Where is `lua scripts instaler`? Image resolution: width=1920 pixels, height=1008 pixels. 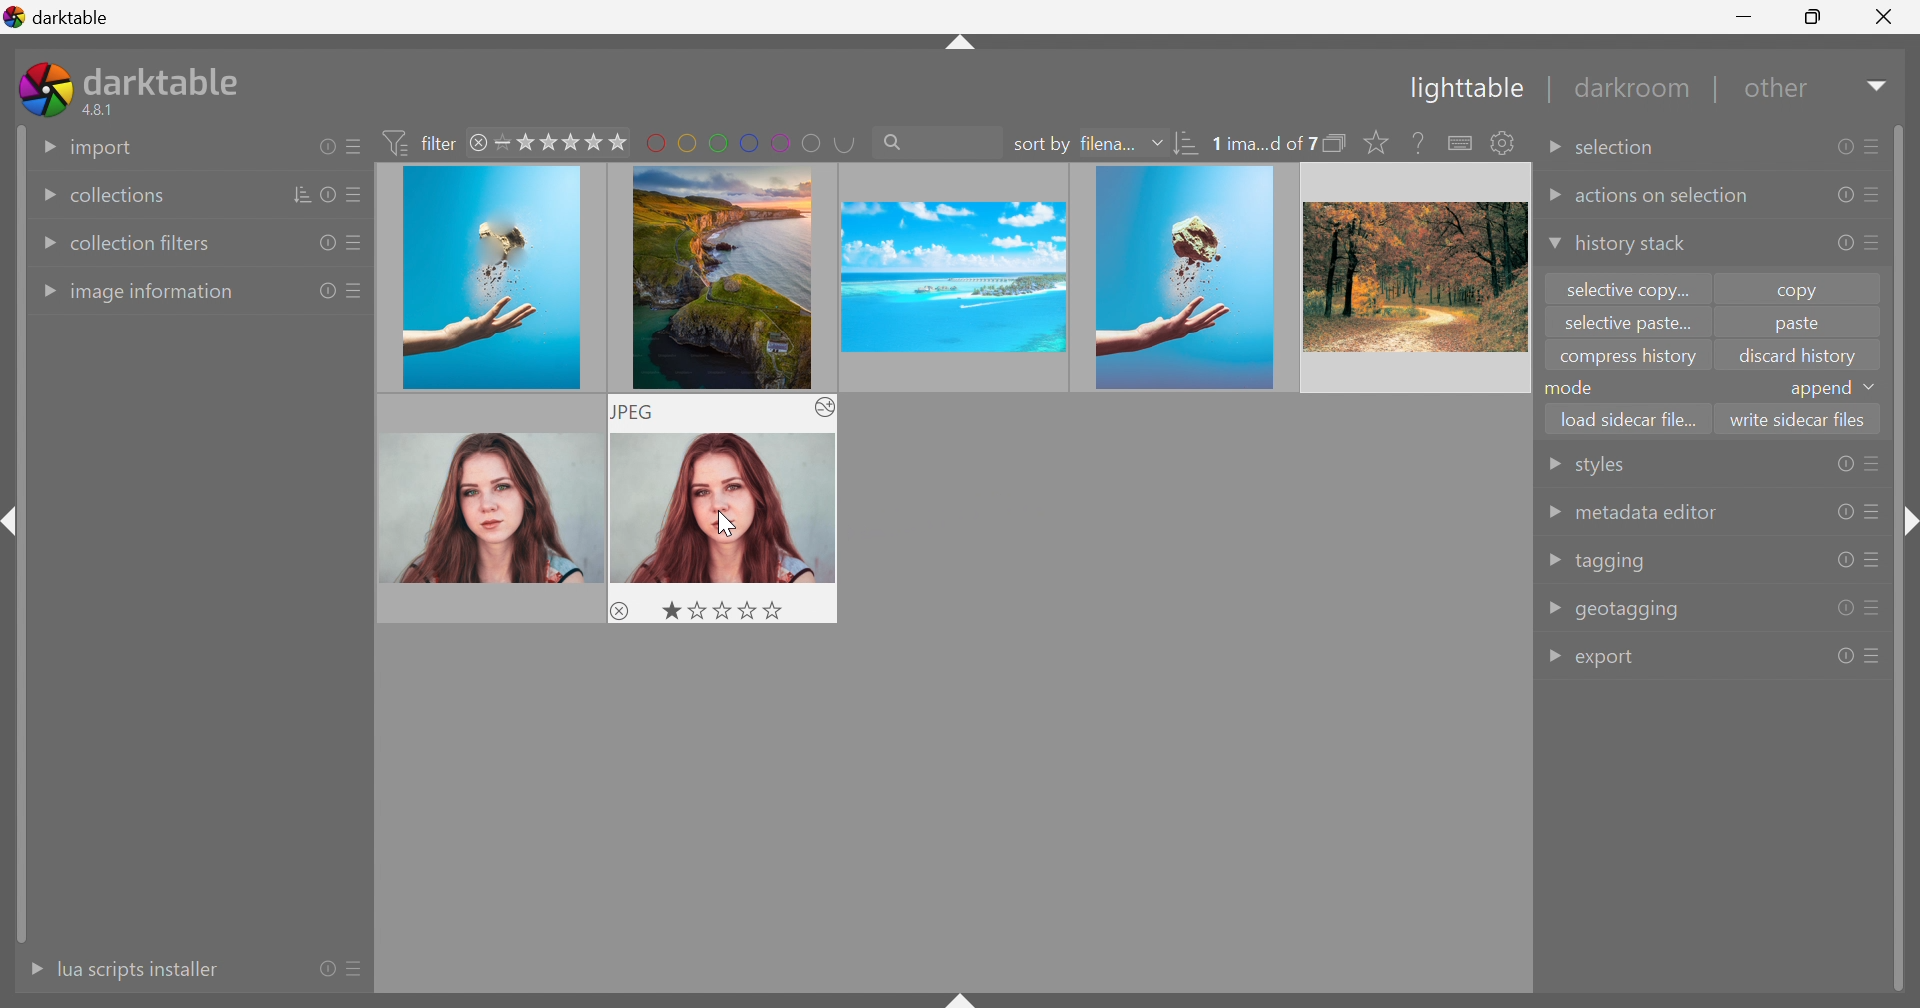
lua scripts instaler is located at coordinates (137, 969).